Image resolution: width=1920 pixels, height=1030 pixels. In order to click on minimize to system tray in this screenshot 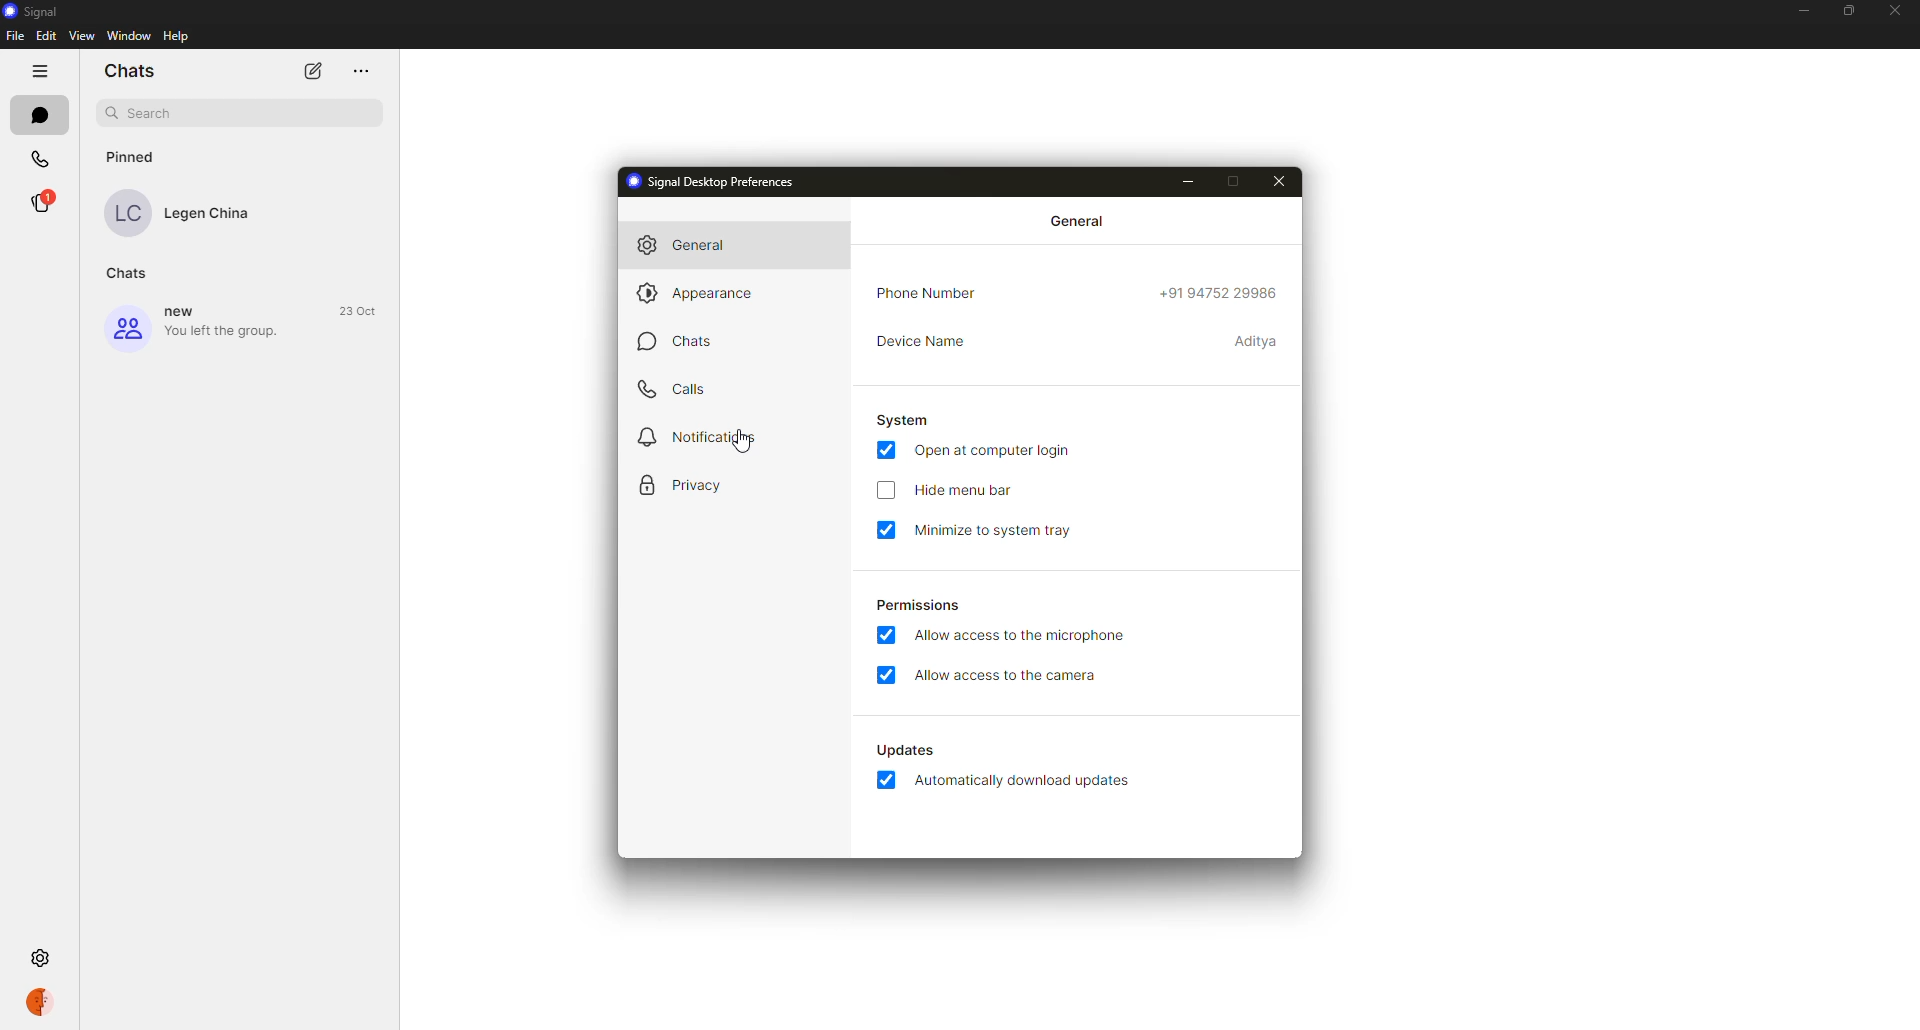, I will do `click(996, 533)`.